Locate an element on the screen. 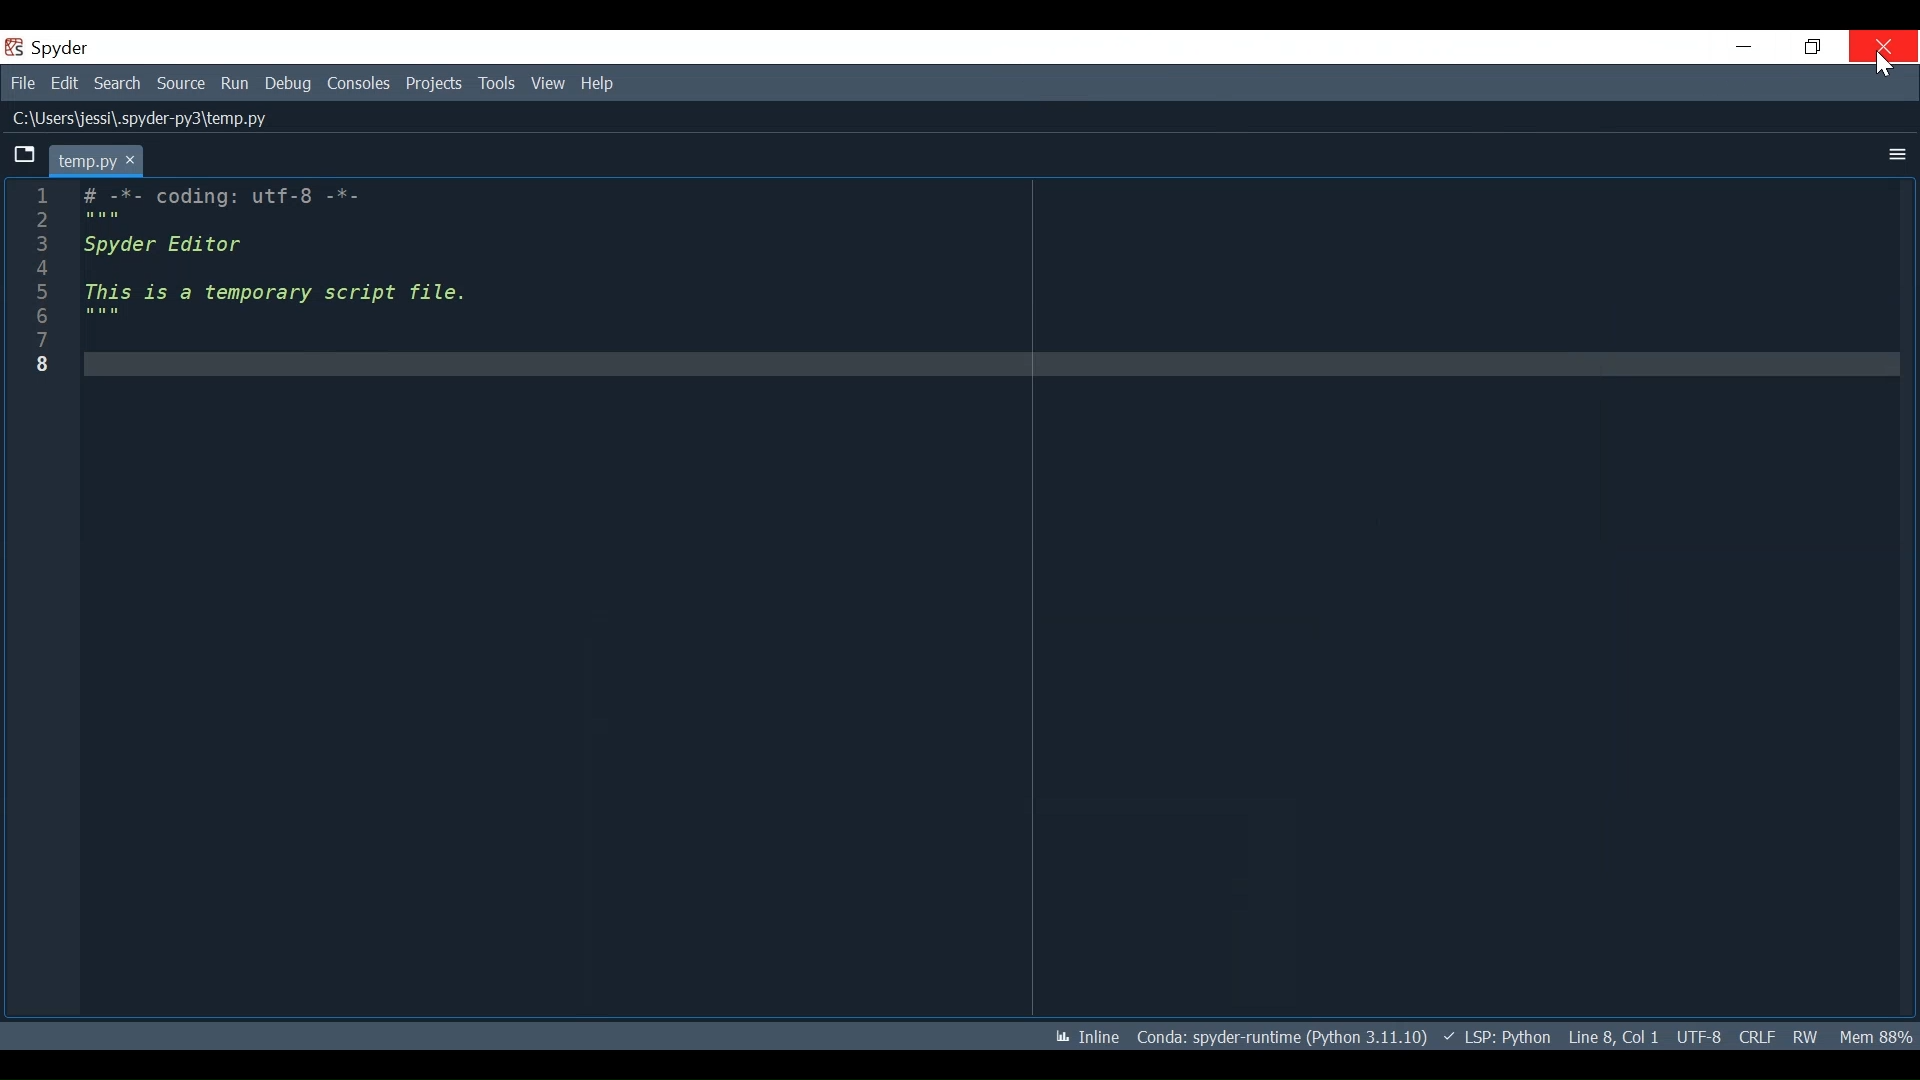 Image resolution: width=1920 pixels, height=1080 pixels. Current tab is located at coordinates (97, 158).